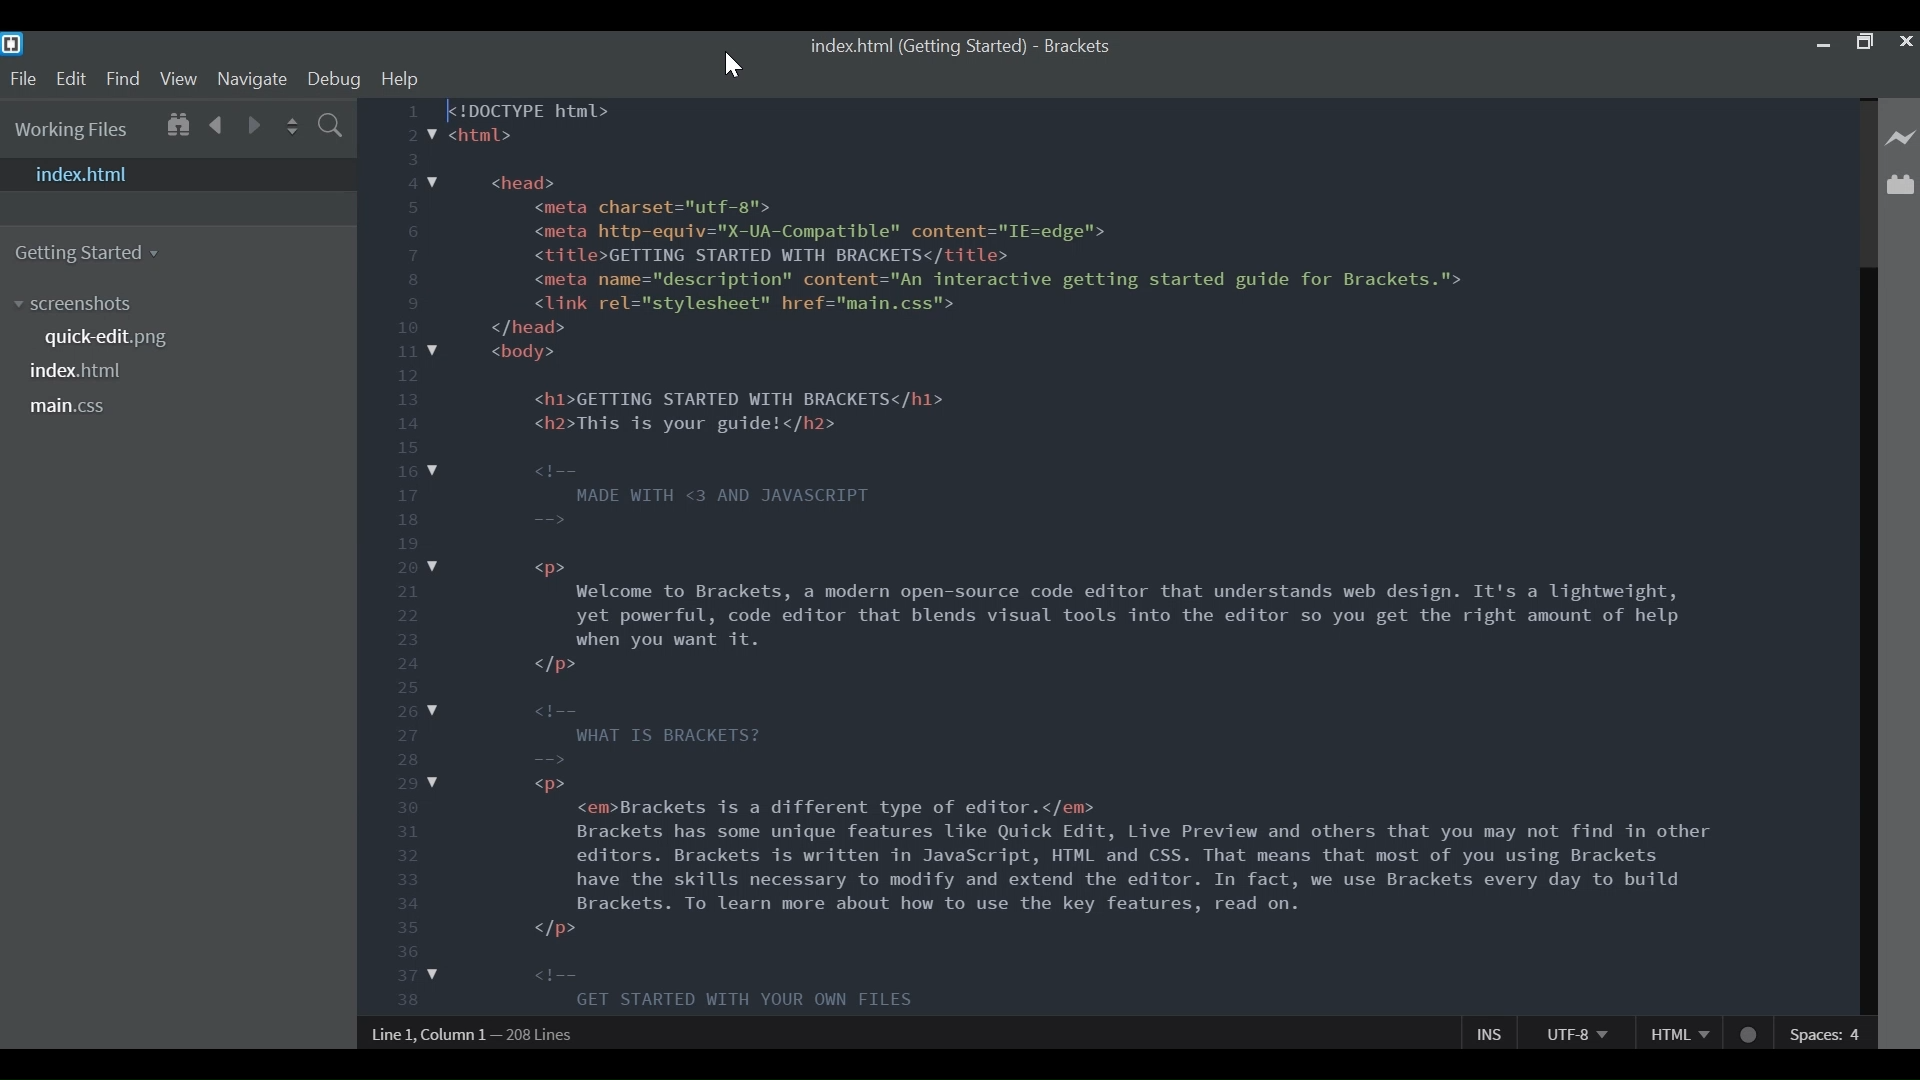 Image resolution: width=1920 pixels, height=1080 pixels. I want to click on Split the Editor Vertically or Horizontally, so click(290, 123).